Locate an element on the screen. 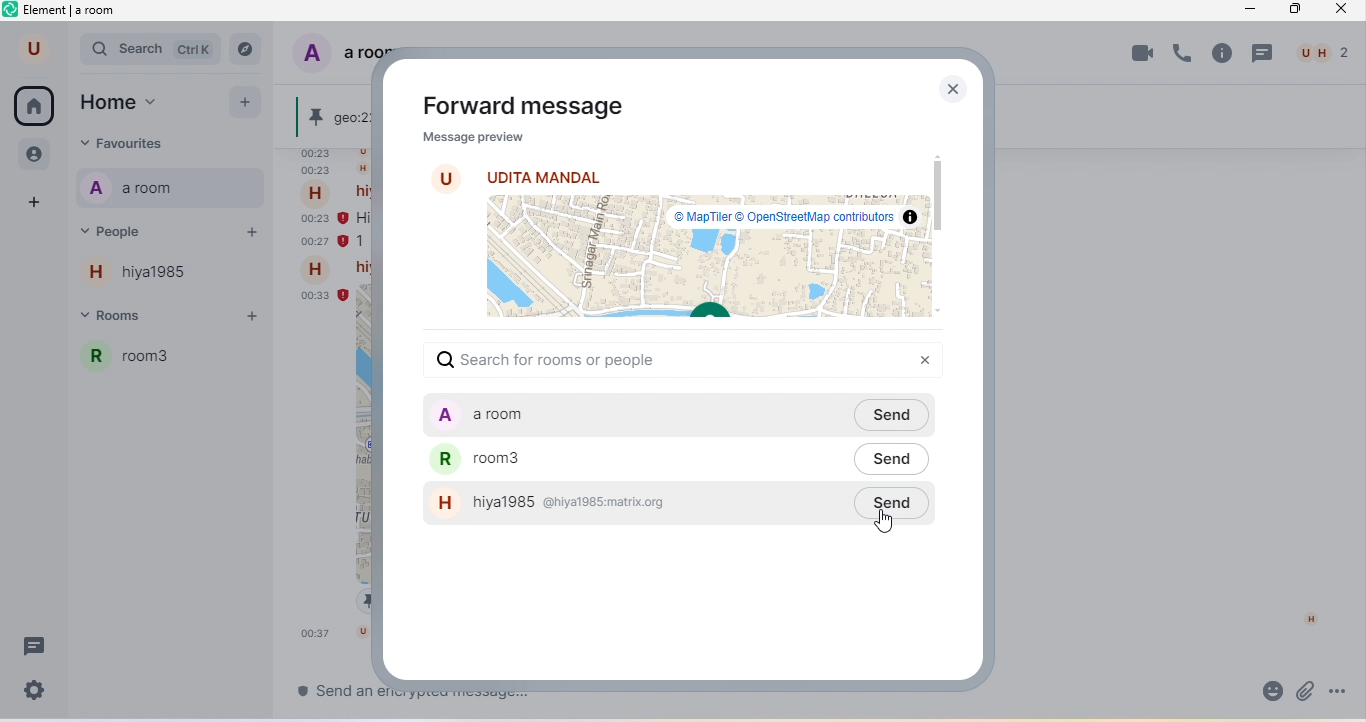  send is located at coordinates (899, 414).